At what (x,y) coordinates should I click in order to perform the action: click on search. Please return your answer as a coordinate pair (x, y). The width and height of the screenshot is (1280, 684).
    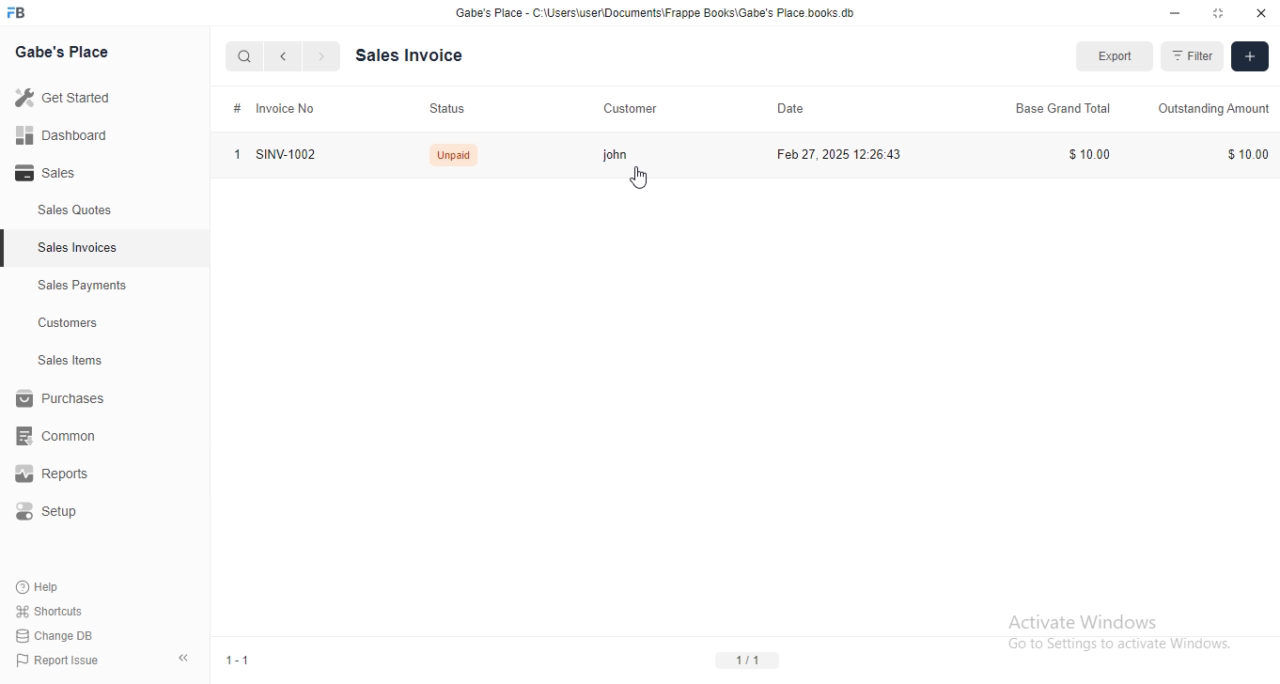
    Looking at the image, I should click on (244, 56).